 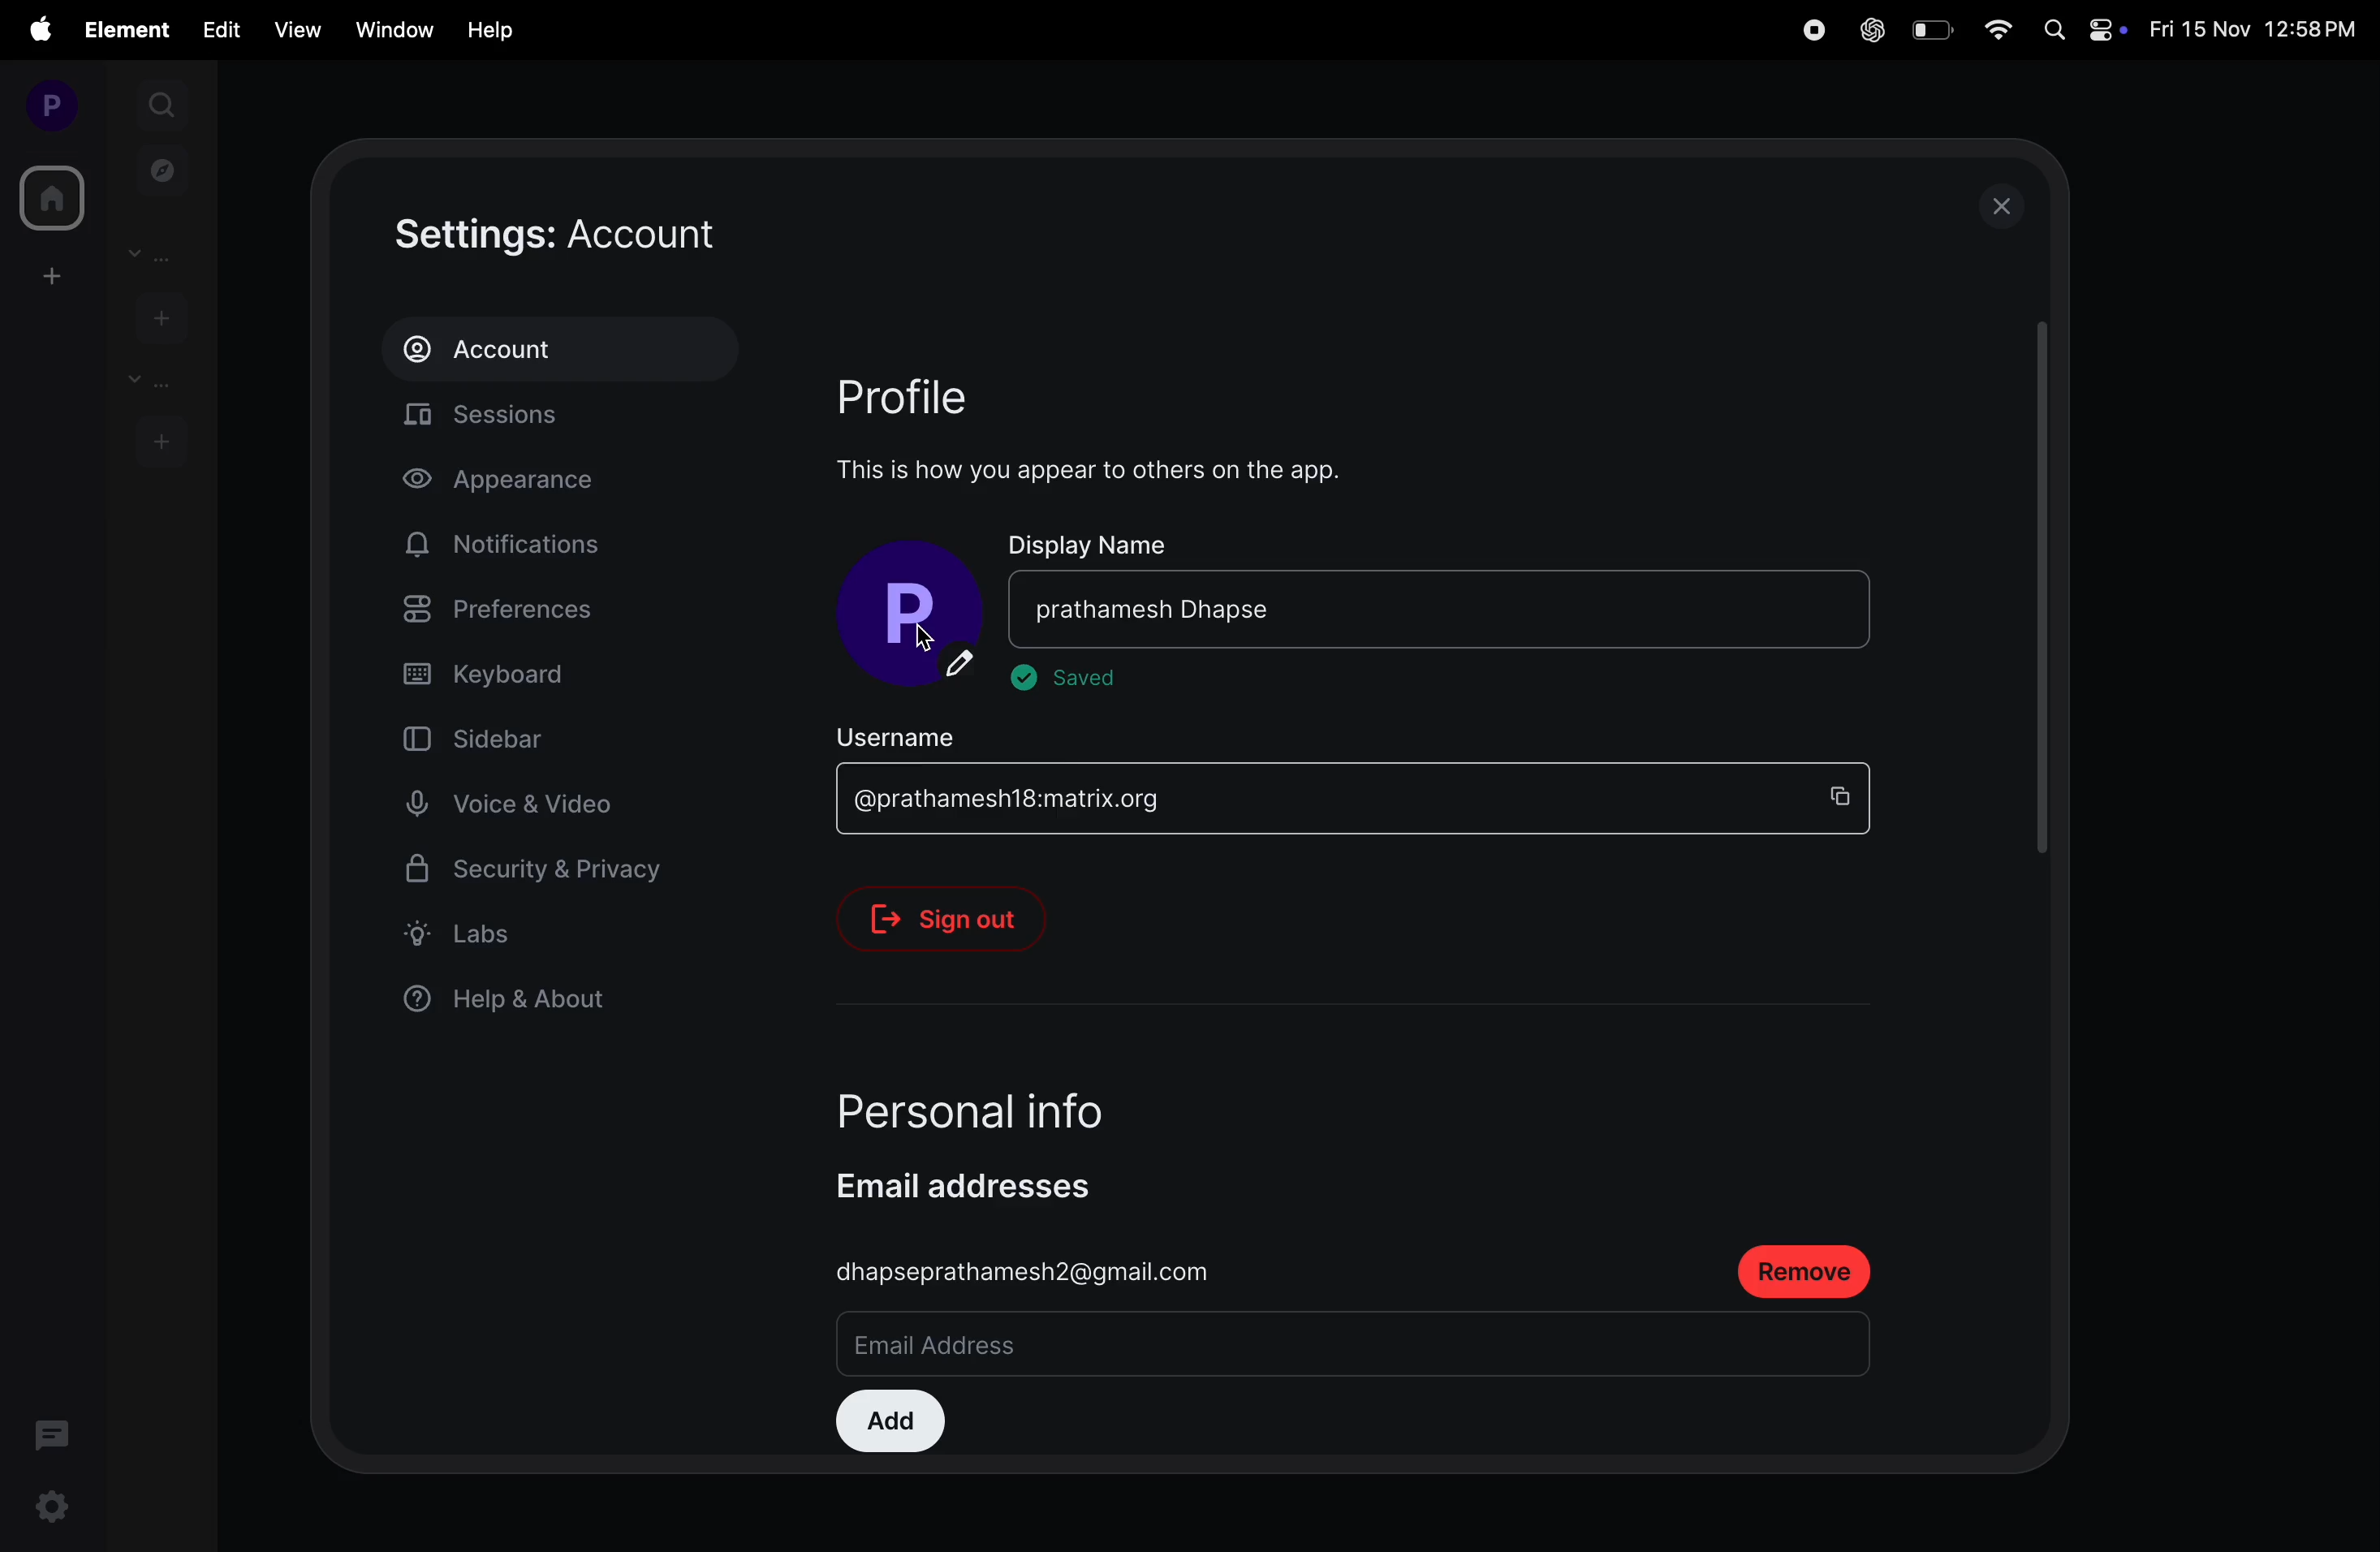 What do you see at coordinates (2084, 28) in the screenshot?
I see `apple widgets` at bounding box center [2084, 28].